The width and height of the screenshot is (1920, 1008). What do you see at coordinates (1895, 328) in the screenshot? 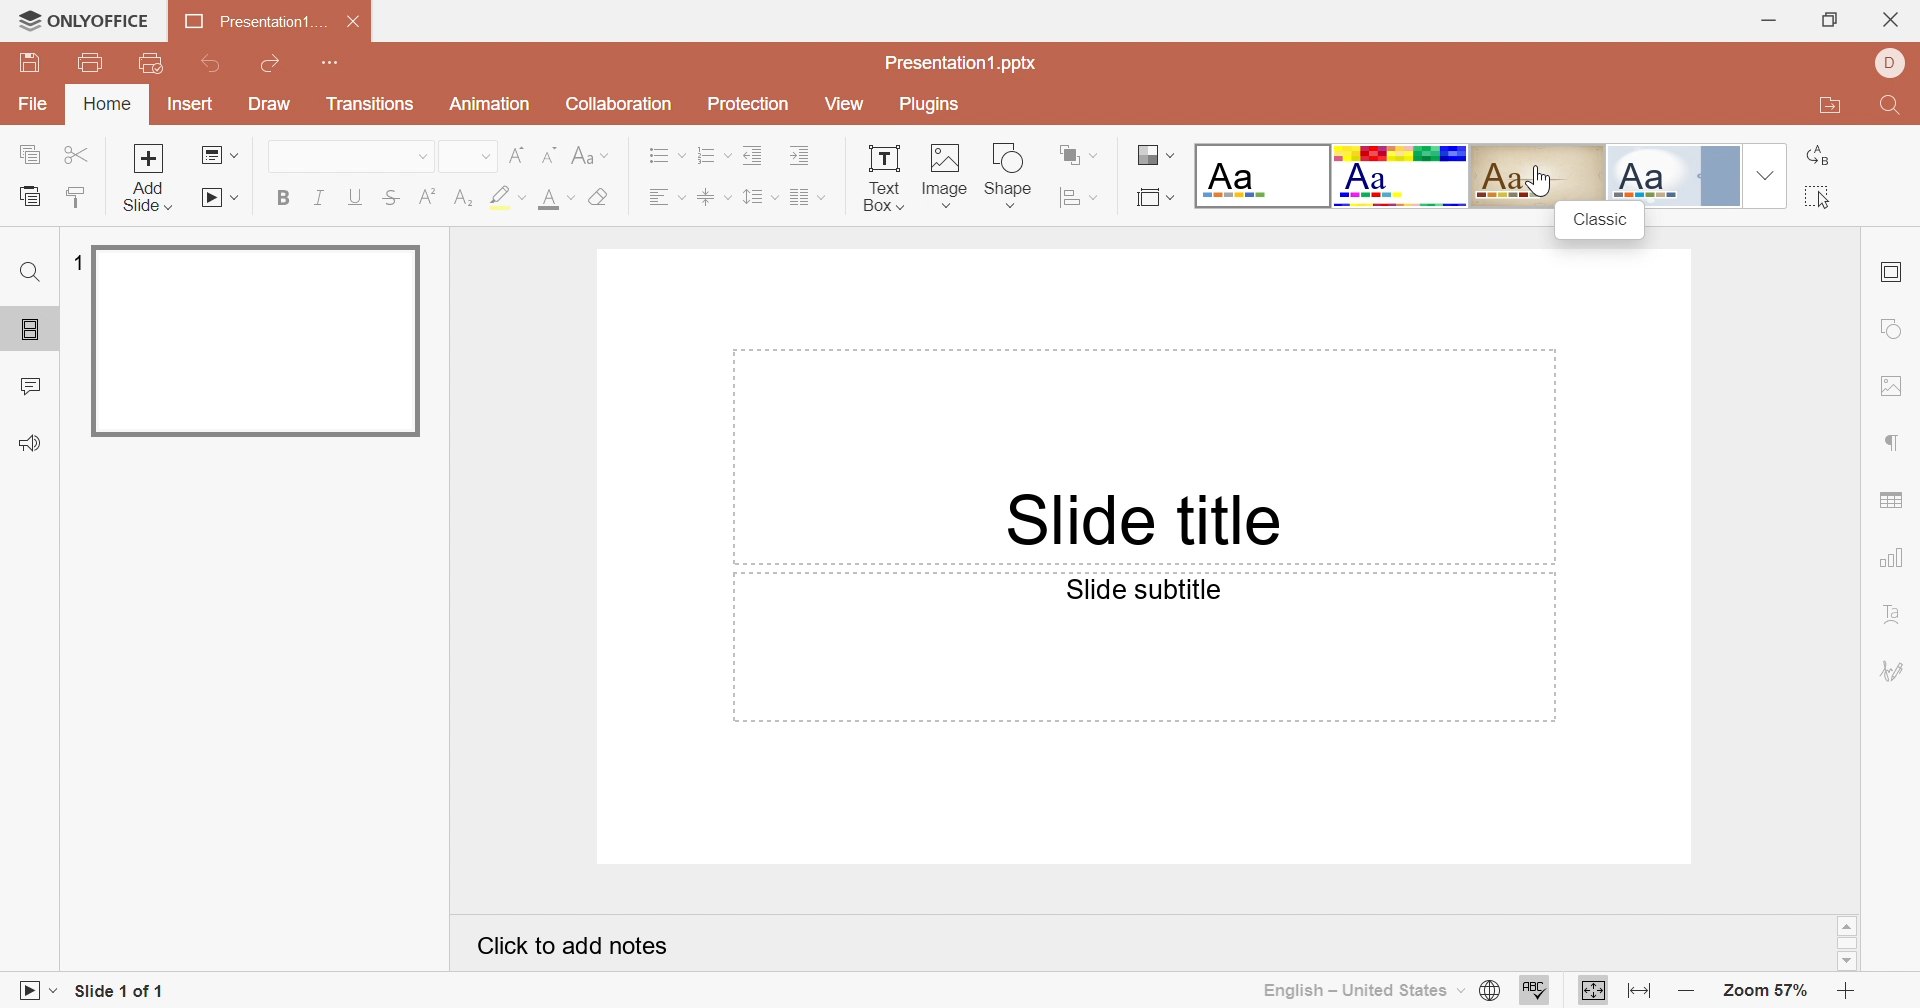
I see `Shape settings` at bounding box center [1895, 328].